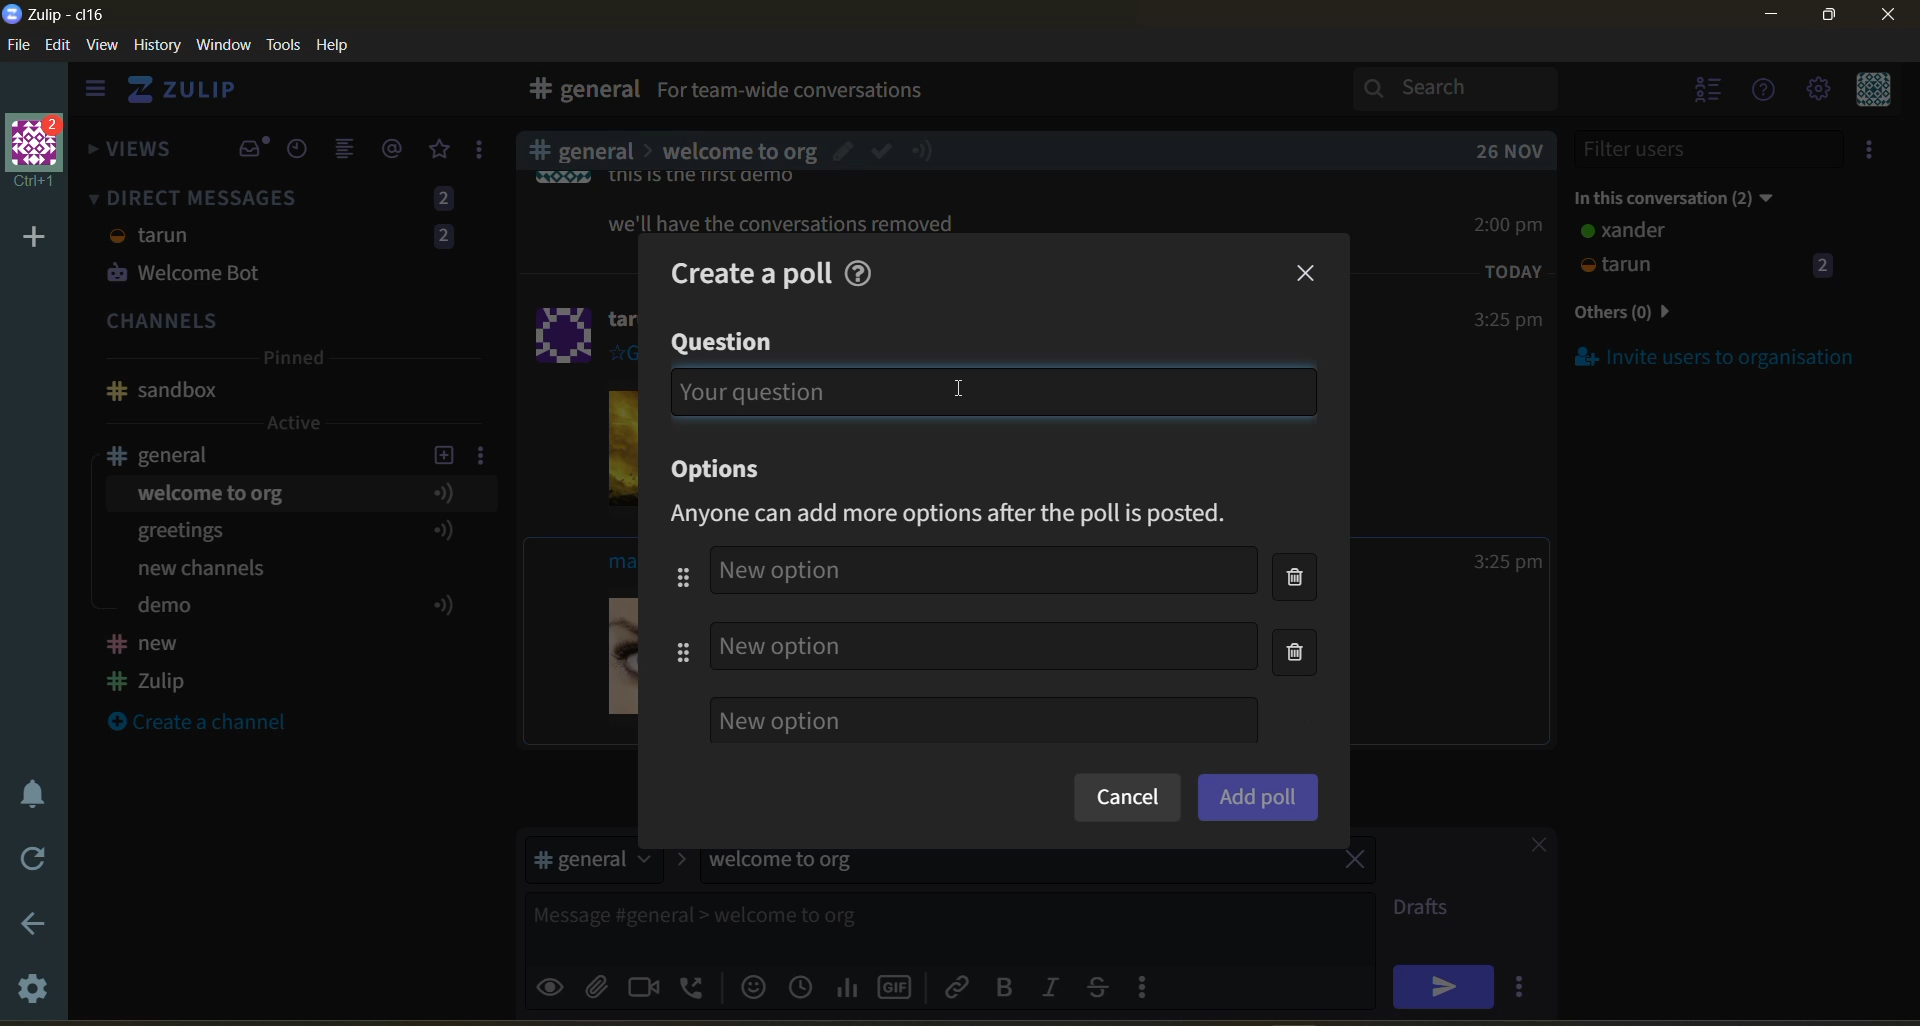 The height and width of the screenshot is (1026, 1920). Describe the element at coordinates (1654, 314) in the screenshot. I see `others` at that location.